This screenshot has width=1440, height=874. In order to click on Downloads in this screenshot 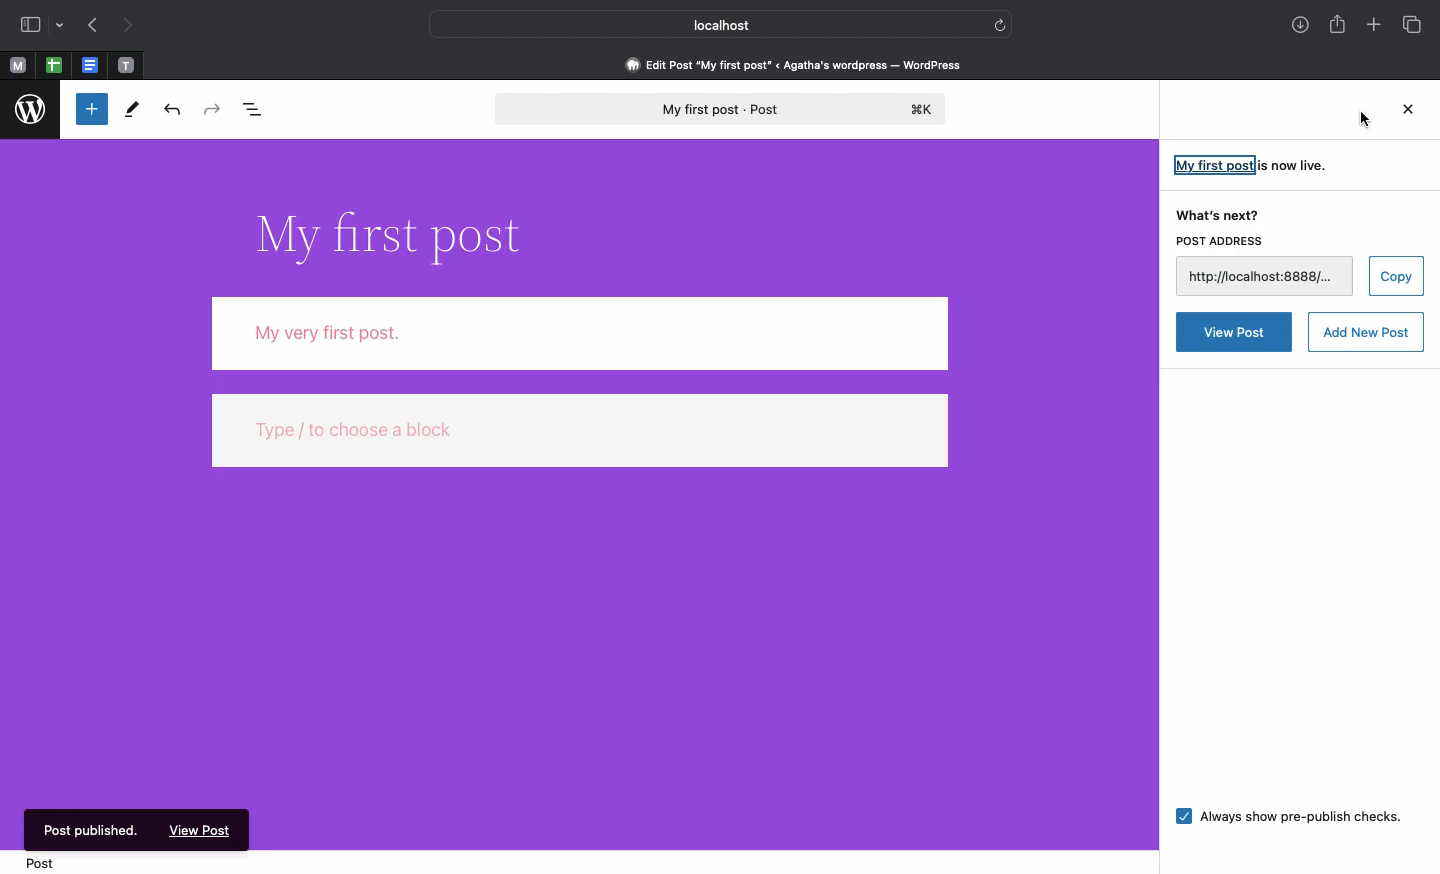, I will do `click(1300, 25)`.